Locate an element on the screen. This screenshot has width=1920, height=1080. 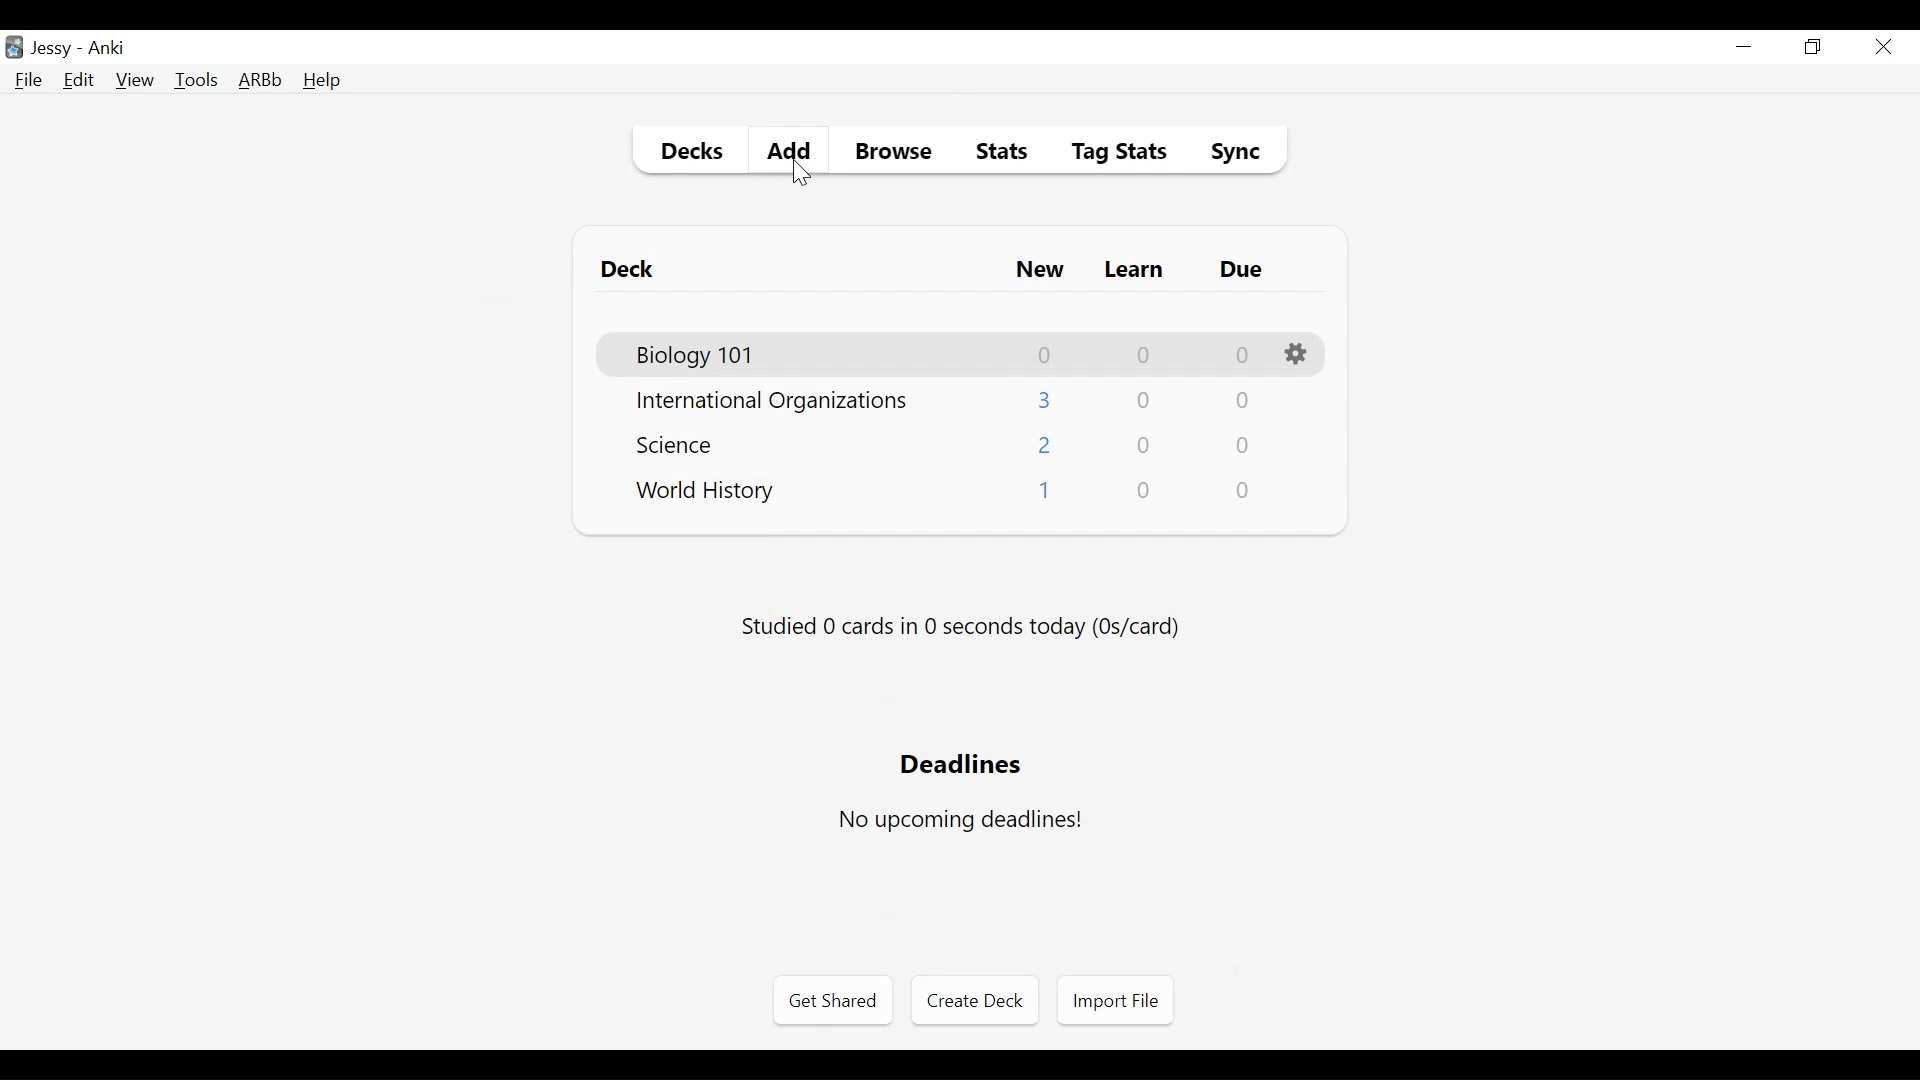
Deck Name is located at coordinates (706, 492).